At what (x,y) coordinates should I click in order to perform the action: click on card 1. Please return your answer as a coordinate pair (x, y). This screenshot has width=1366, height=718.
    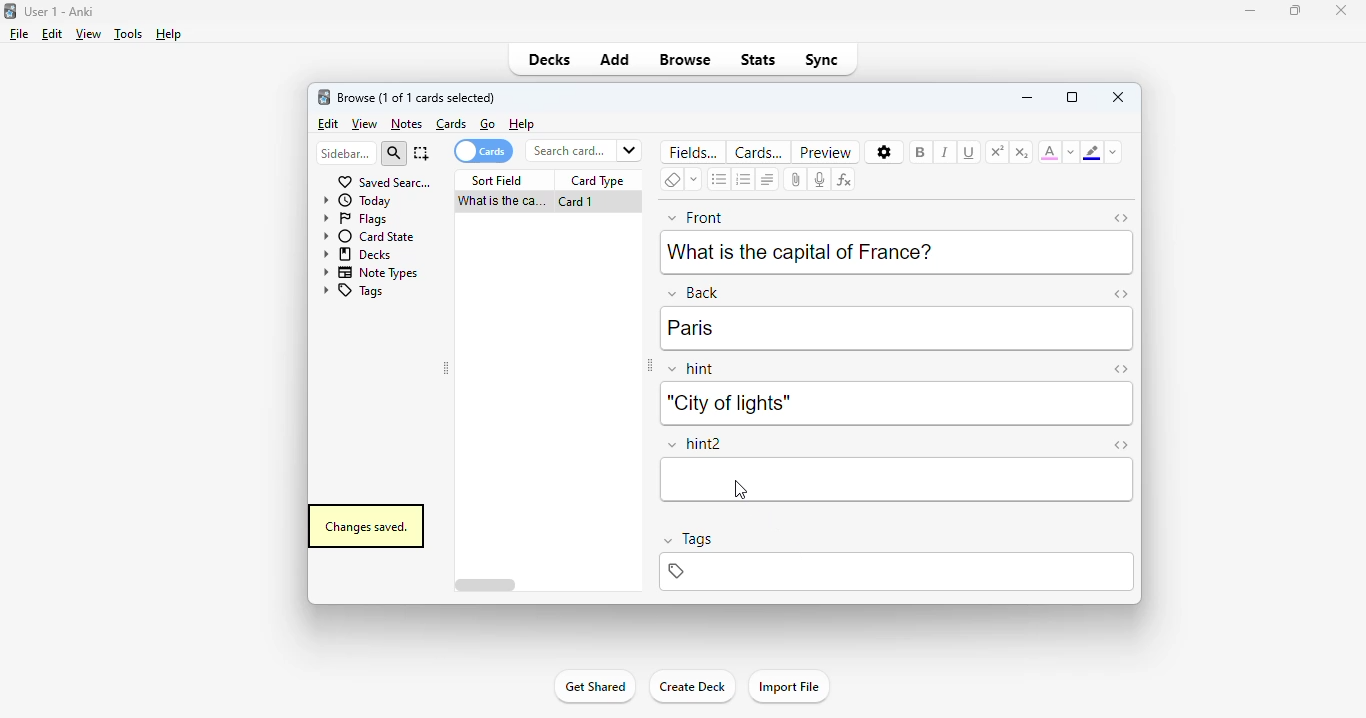
    Looking at the image, I should click on (576, 202).